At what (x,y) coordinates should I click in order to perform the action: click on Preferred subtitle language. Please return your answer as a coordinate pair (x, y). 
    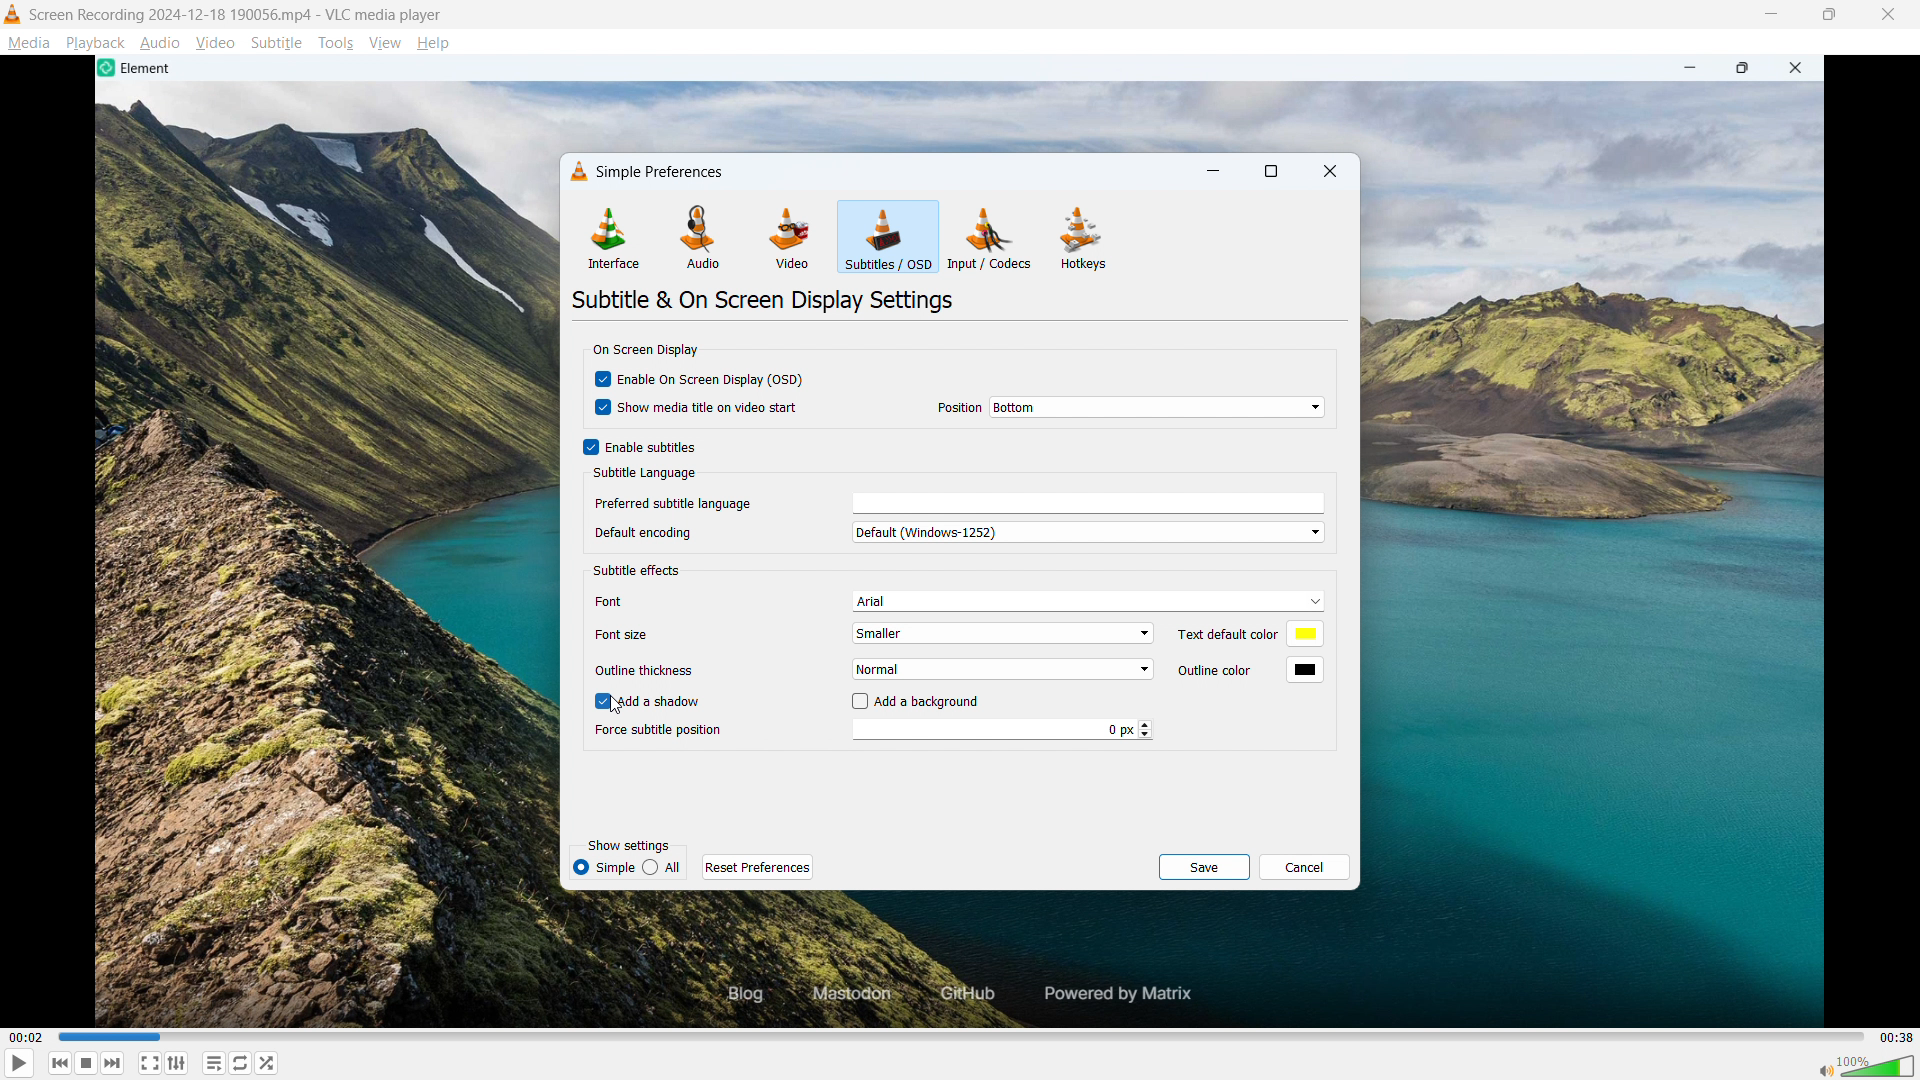
    Looking at the image, I should click on (690, 504).